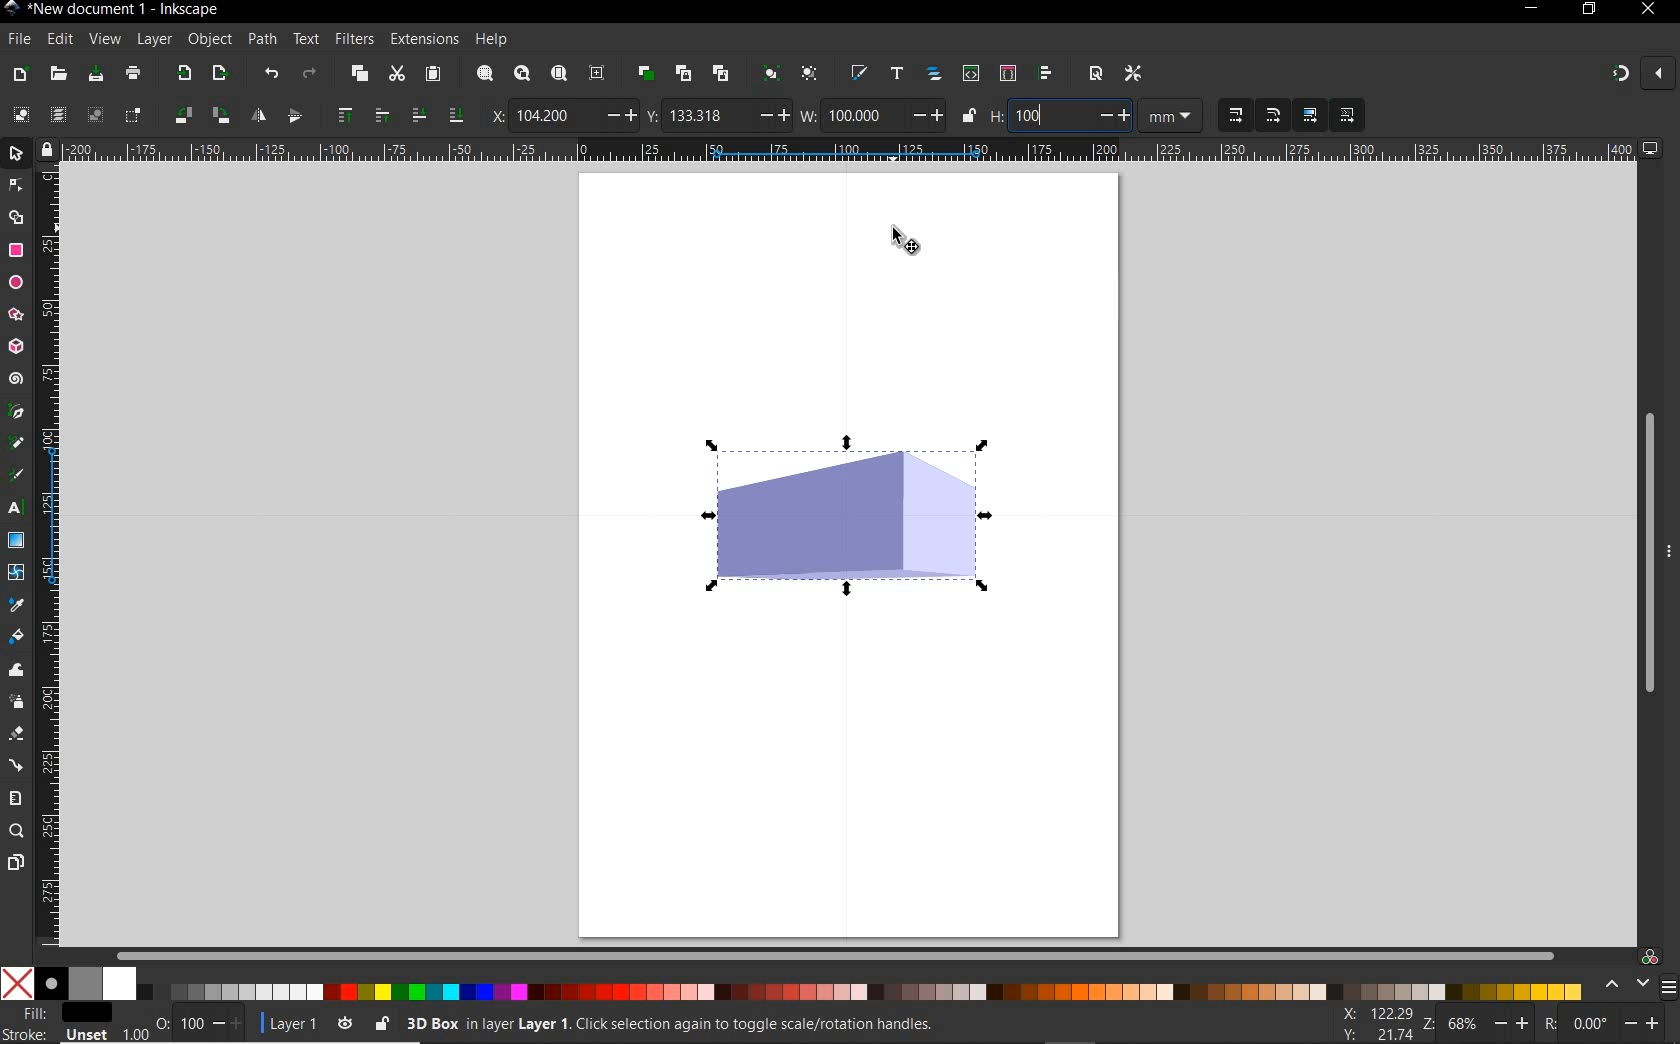  Describe the element at coordinates (417, 116) in the screenshot. I see `lower selection` at that location.